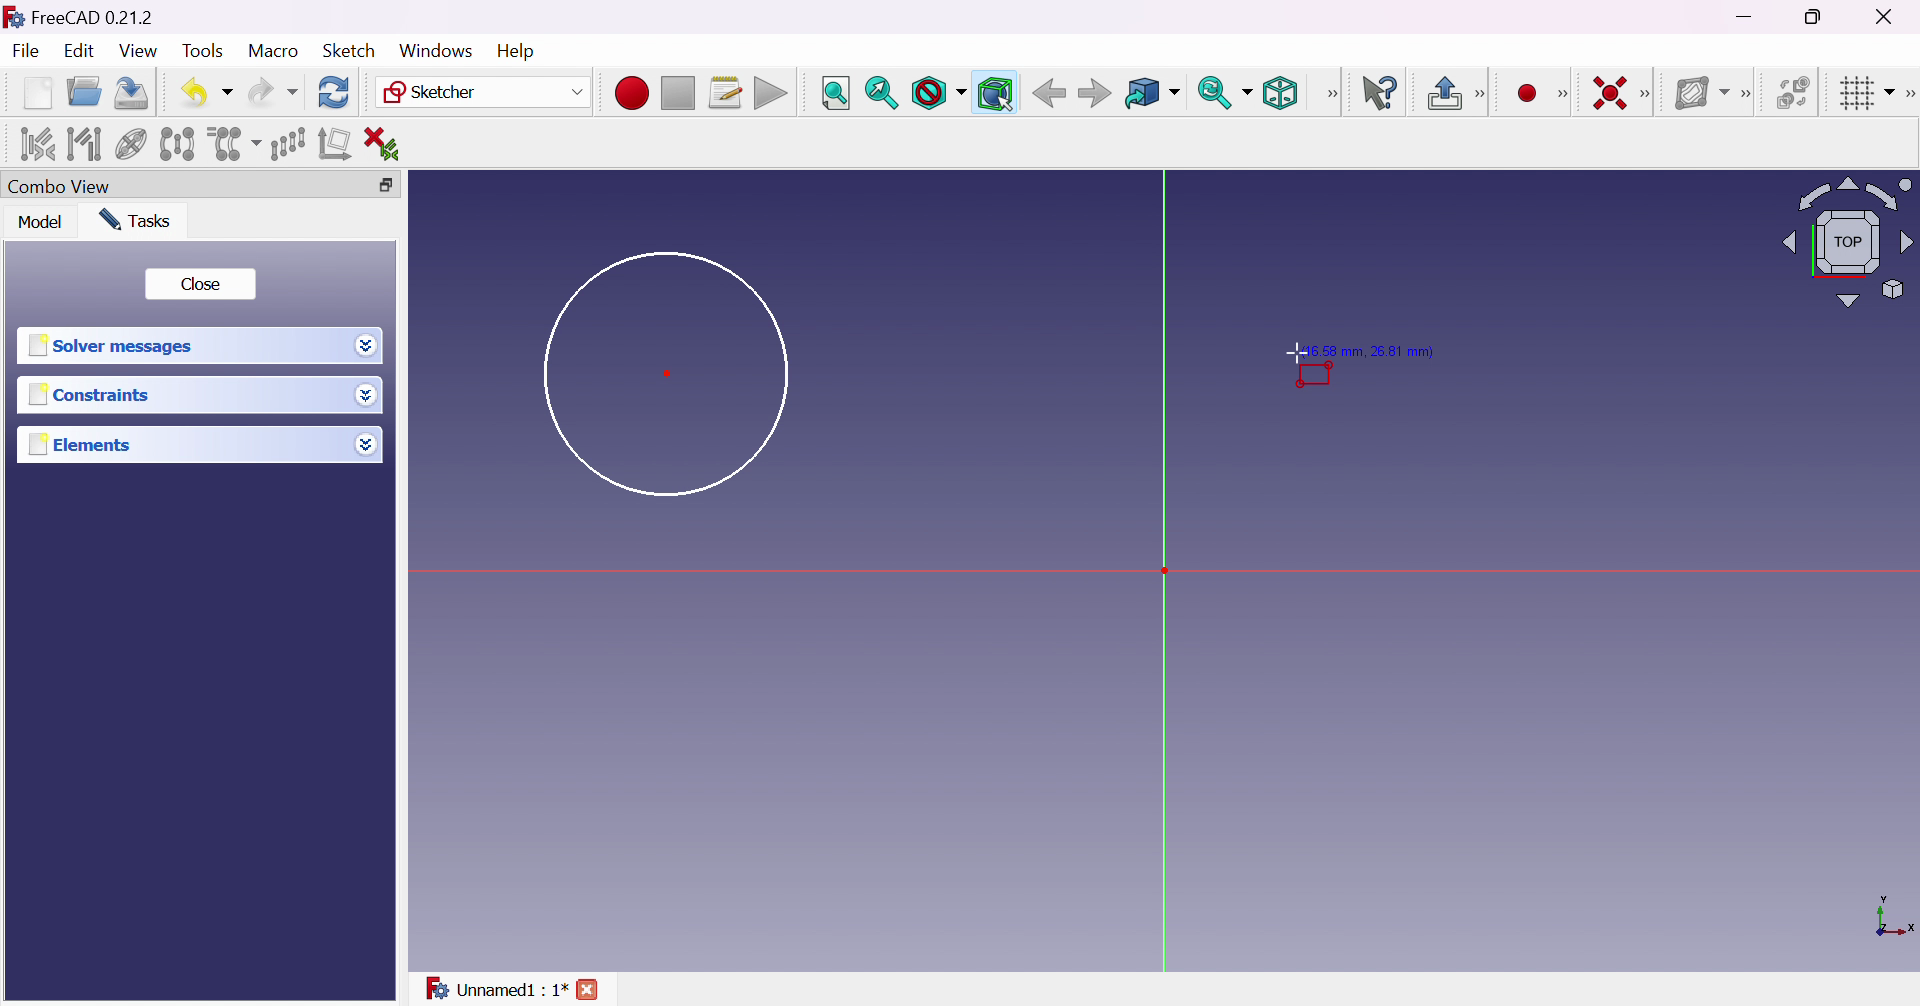  Describe the element at coordinates (495, 985) in the screenshot. I see `Unnamed : 1*` at that location.